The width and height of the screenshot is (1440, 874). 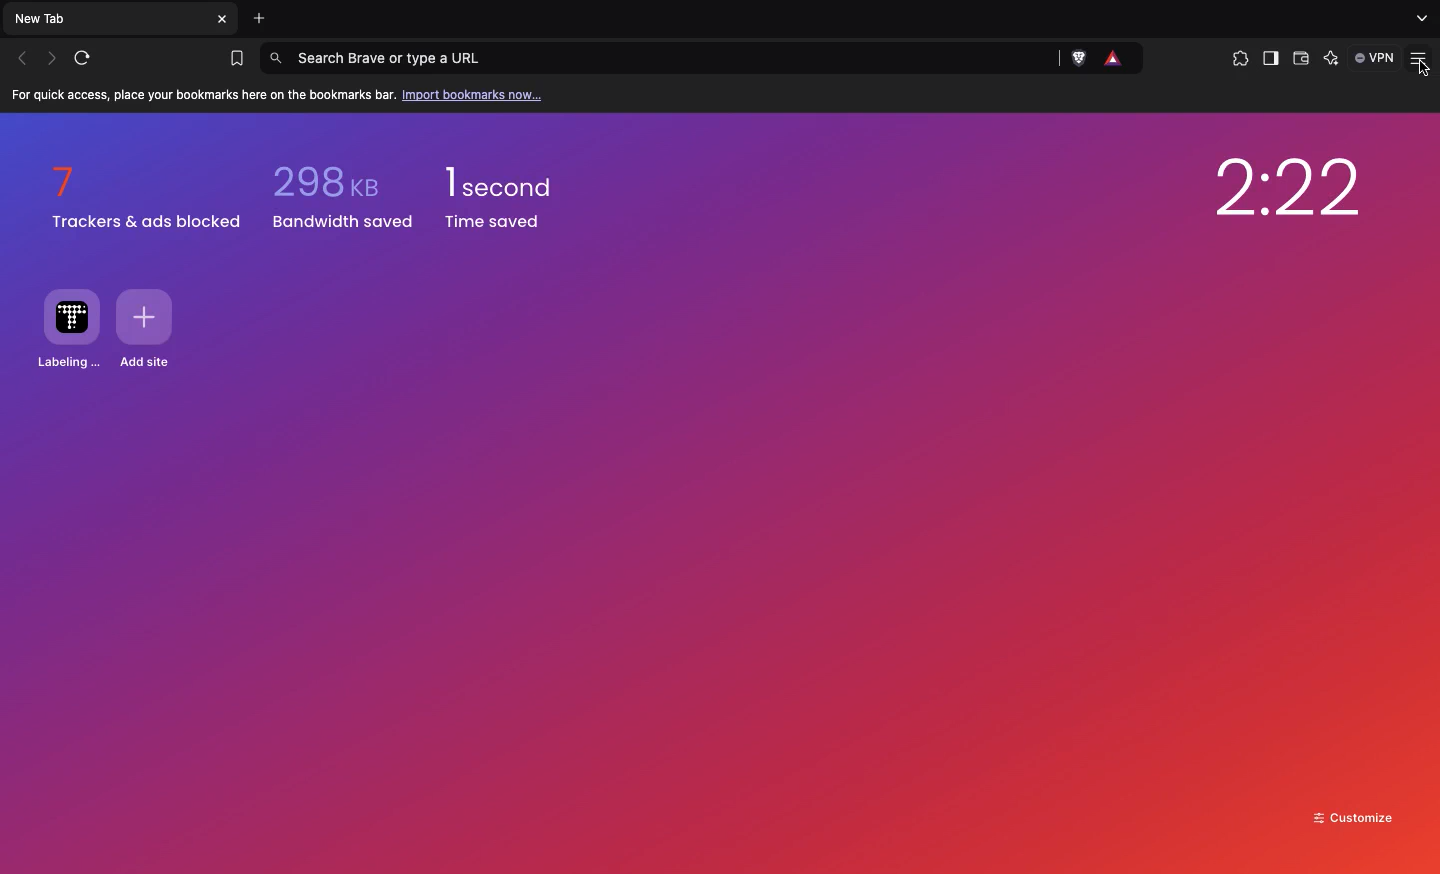 What do you see at coordinates (145, 199) in the screenshot?
I see `7 trackers & ads blocked` at bounding box center [145, 199].